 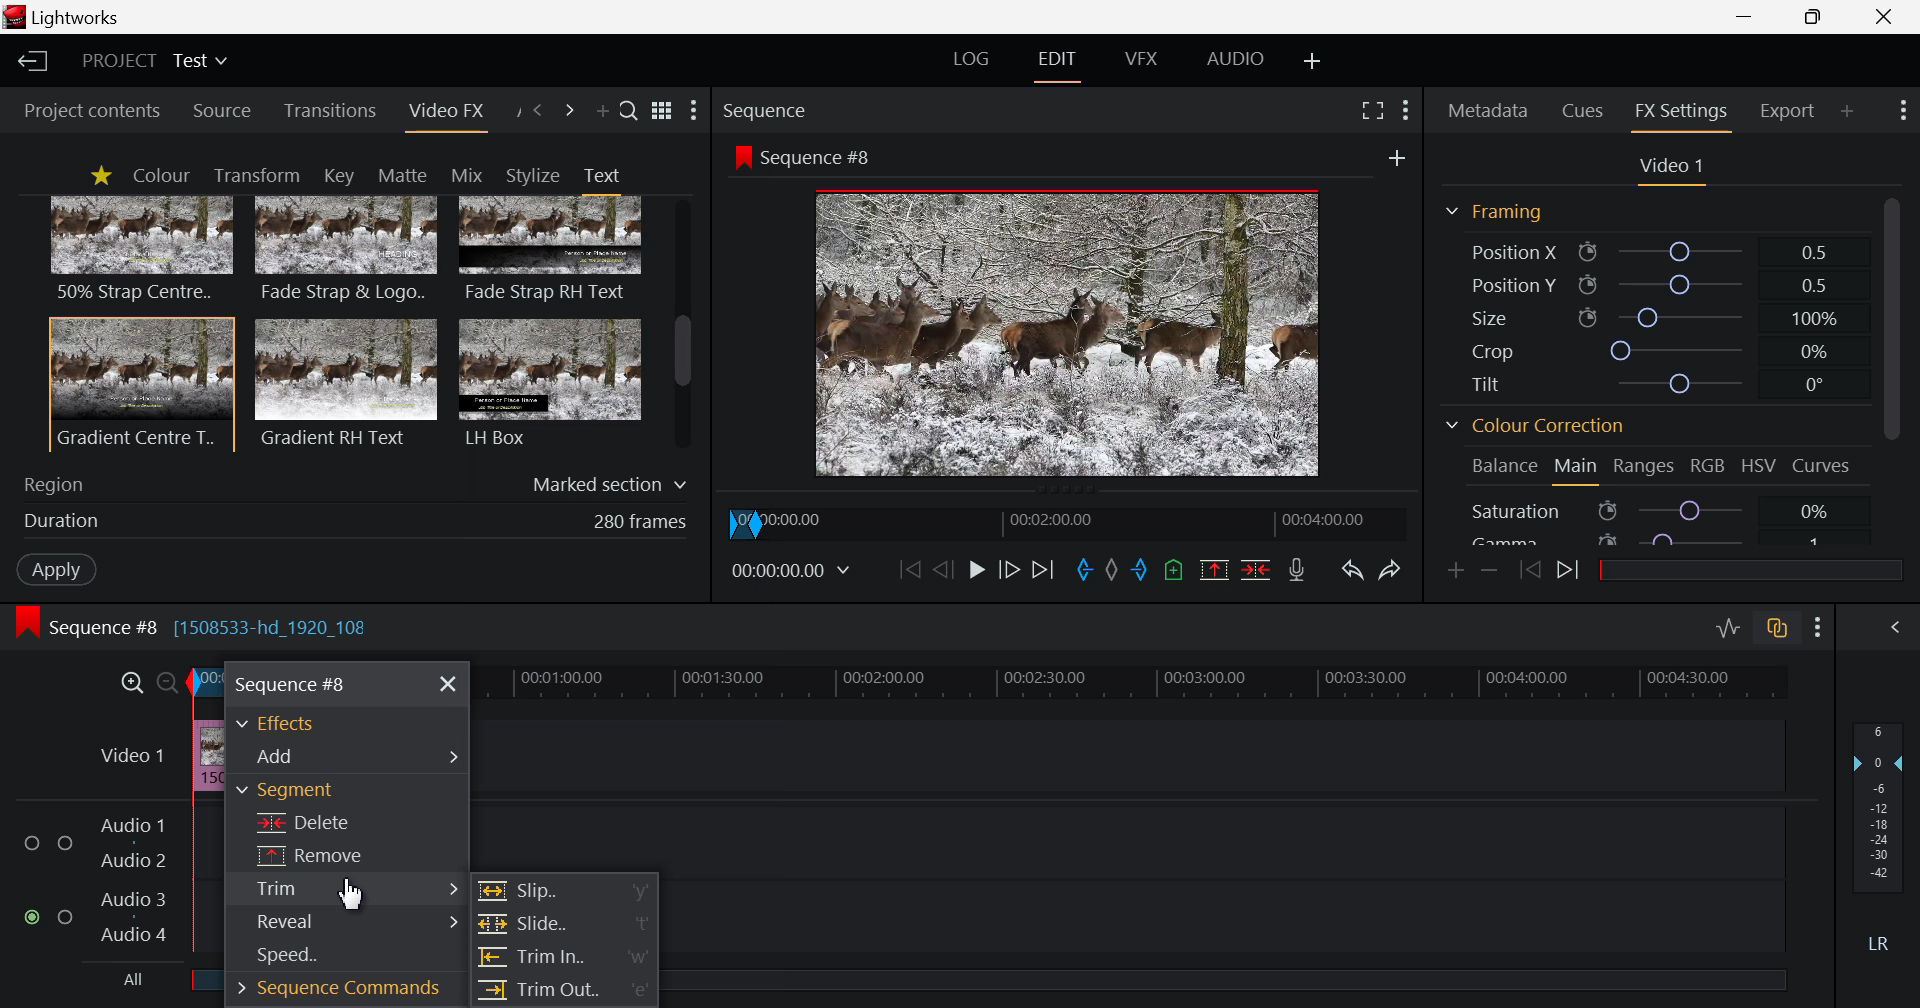 What do you see at coordinates (1652, 351) in the screenshot?
I see `Crop` at bounding box center [1652, 351].